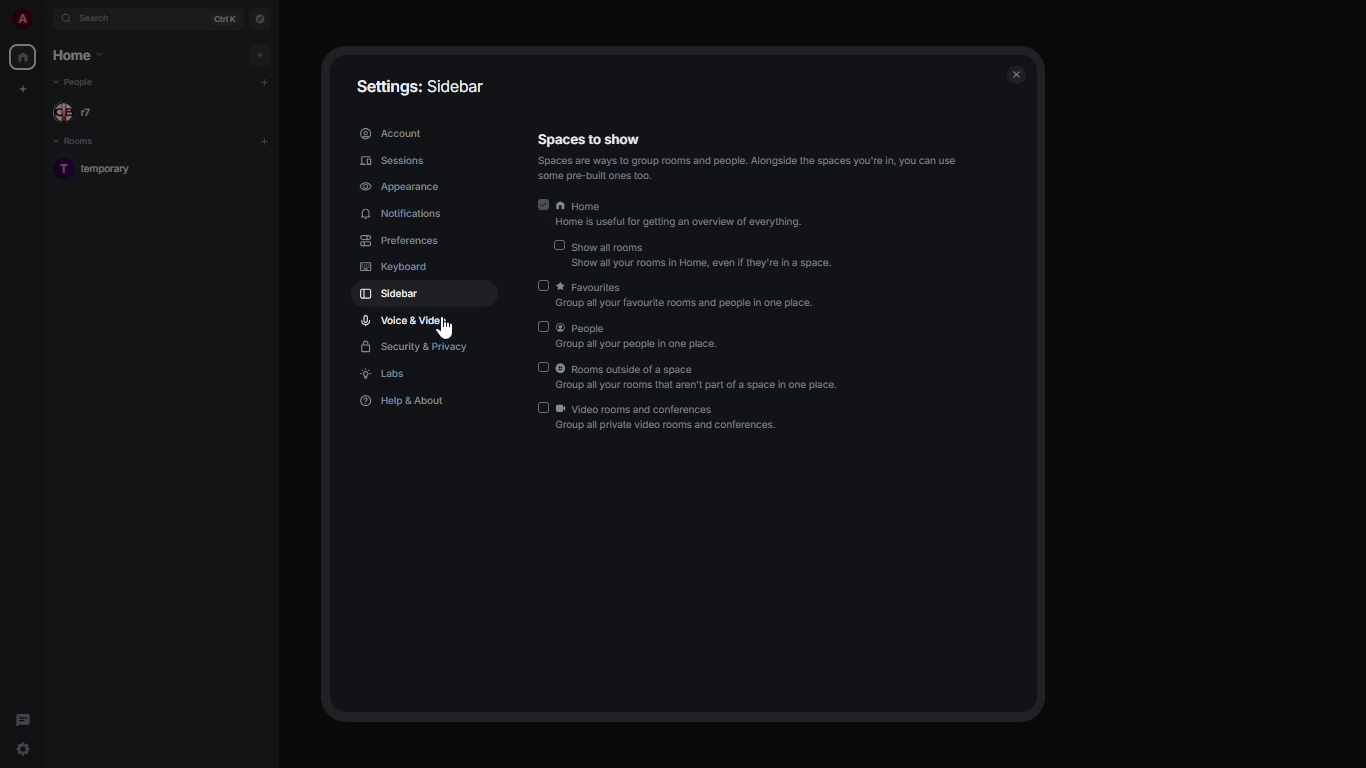  Describe the element at coordinates (642, 336) in the screenshot. I see `people` at that location.